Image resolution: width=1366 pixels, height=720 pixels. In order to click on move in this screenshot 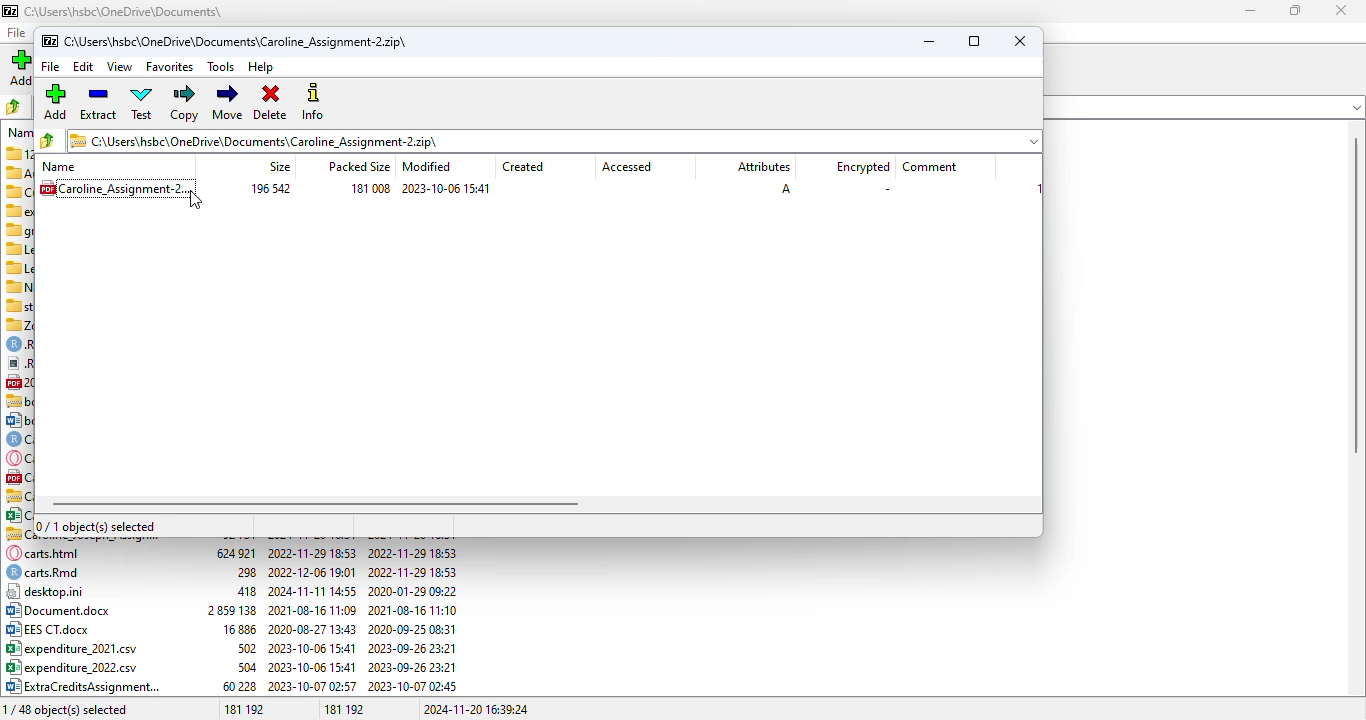, I will do `click(227, 103)`.